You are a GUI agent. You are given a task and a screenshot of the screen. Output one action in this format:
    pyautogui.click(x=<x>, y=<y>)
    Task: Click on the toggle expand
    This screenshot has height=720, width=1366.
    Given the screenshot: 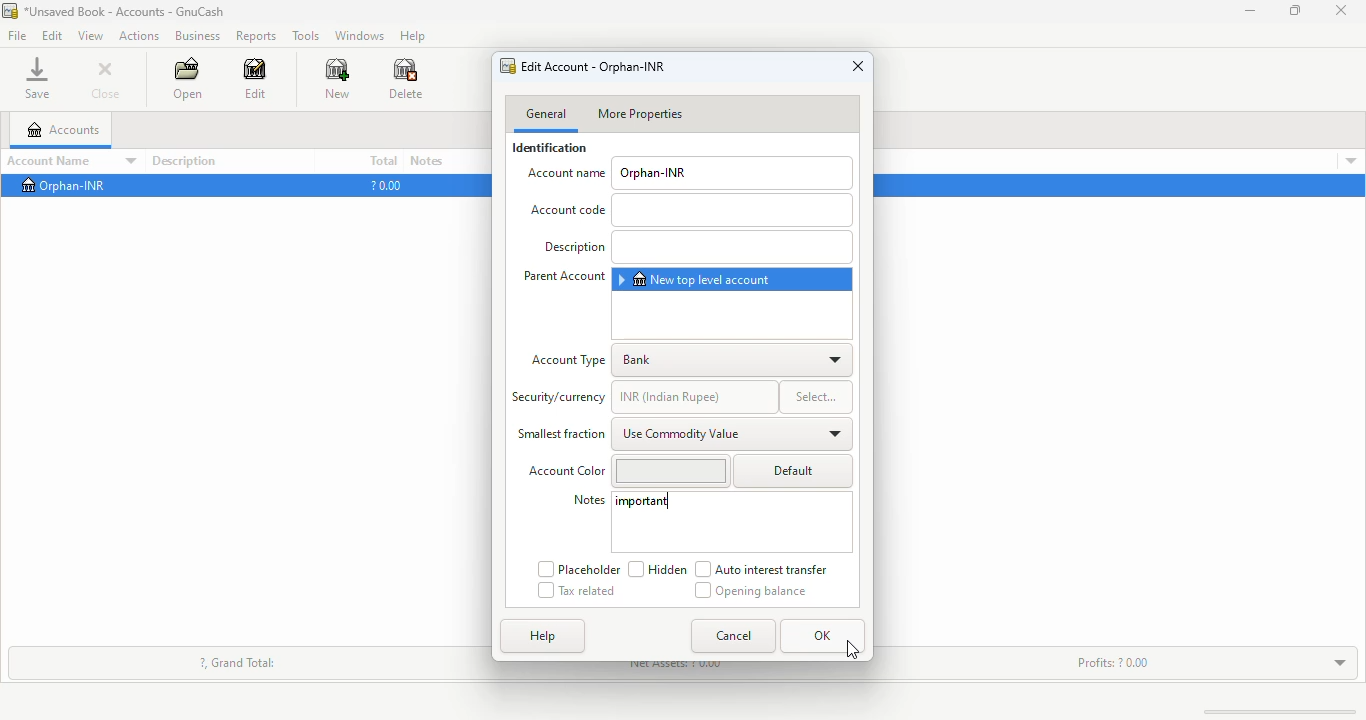 What is the action you would take?
    pyautogui.click(x=1340, y=663)
    